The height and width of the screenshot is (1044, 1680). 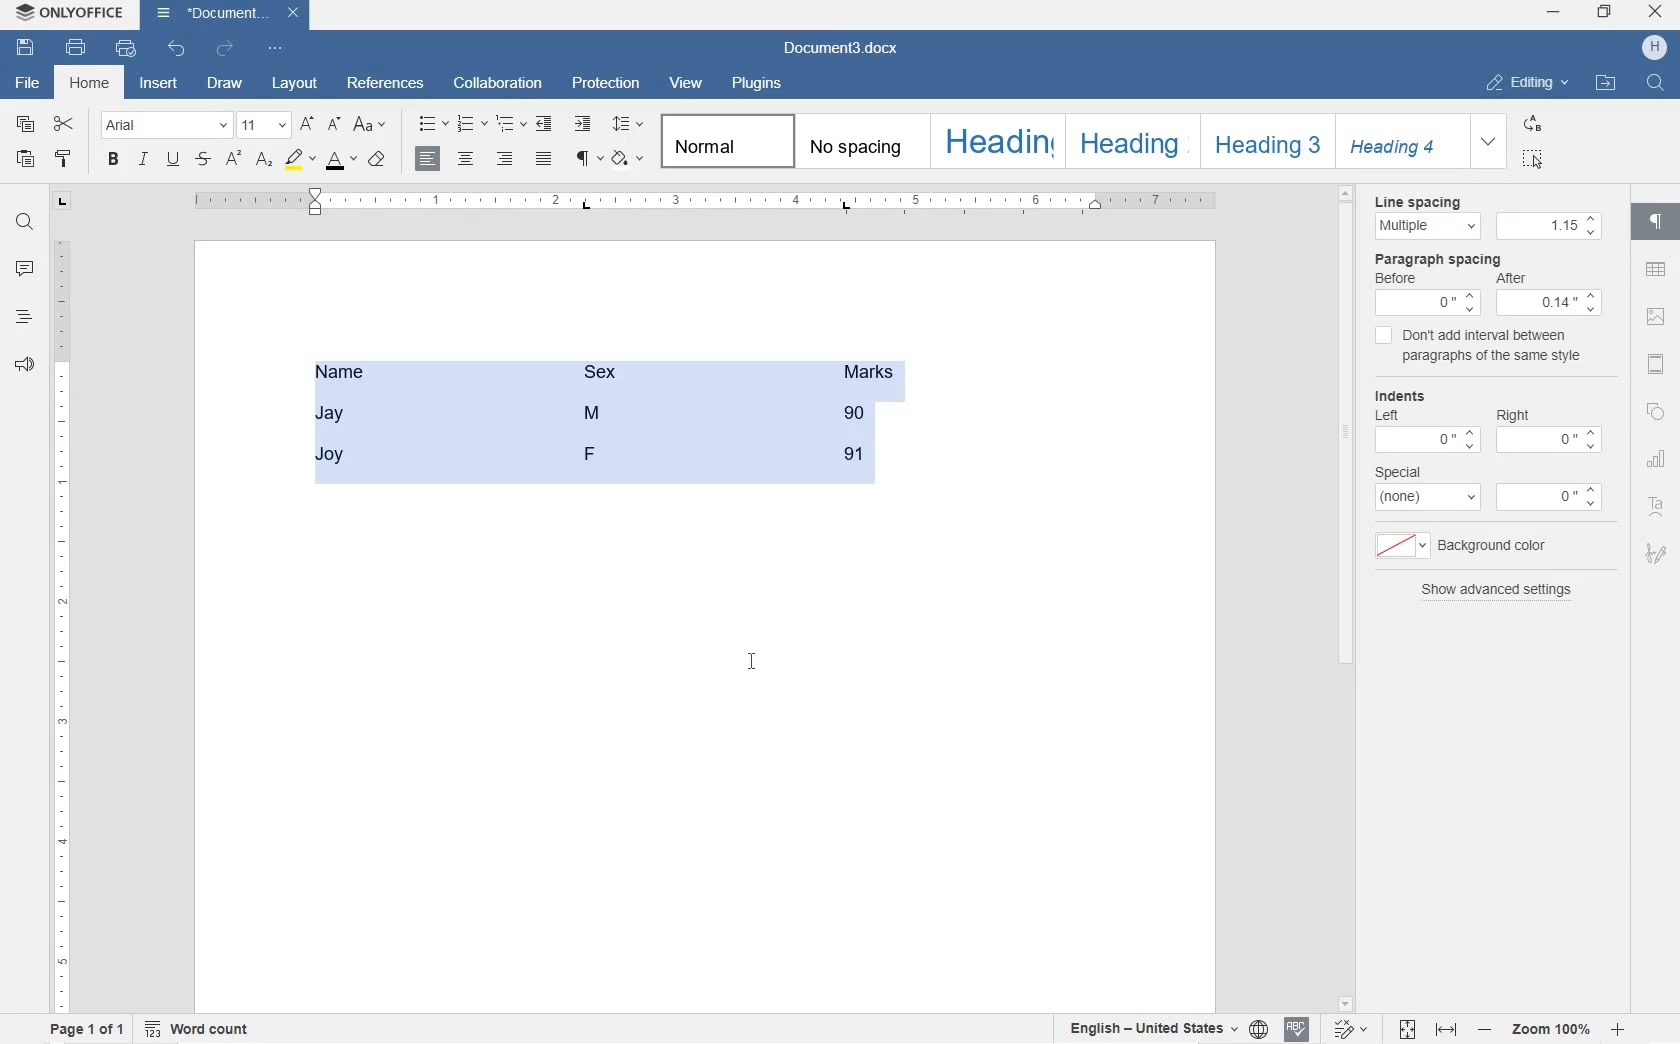 What do you see at coordinates (1657, 413) in the screenshot?
I see `SHAPE` at bounding box center [1657, 413].